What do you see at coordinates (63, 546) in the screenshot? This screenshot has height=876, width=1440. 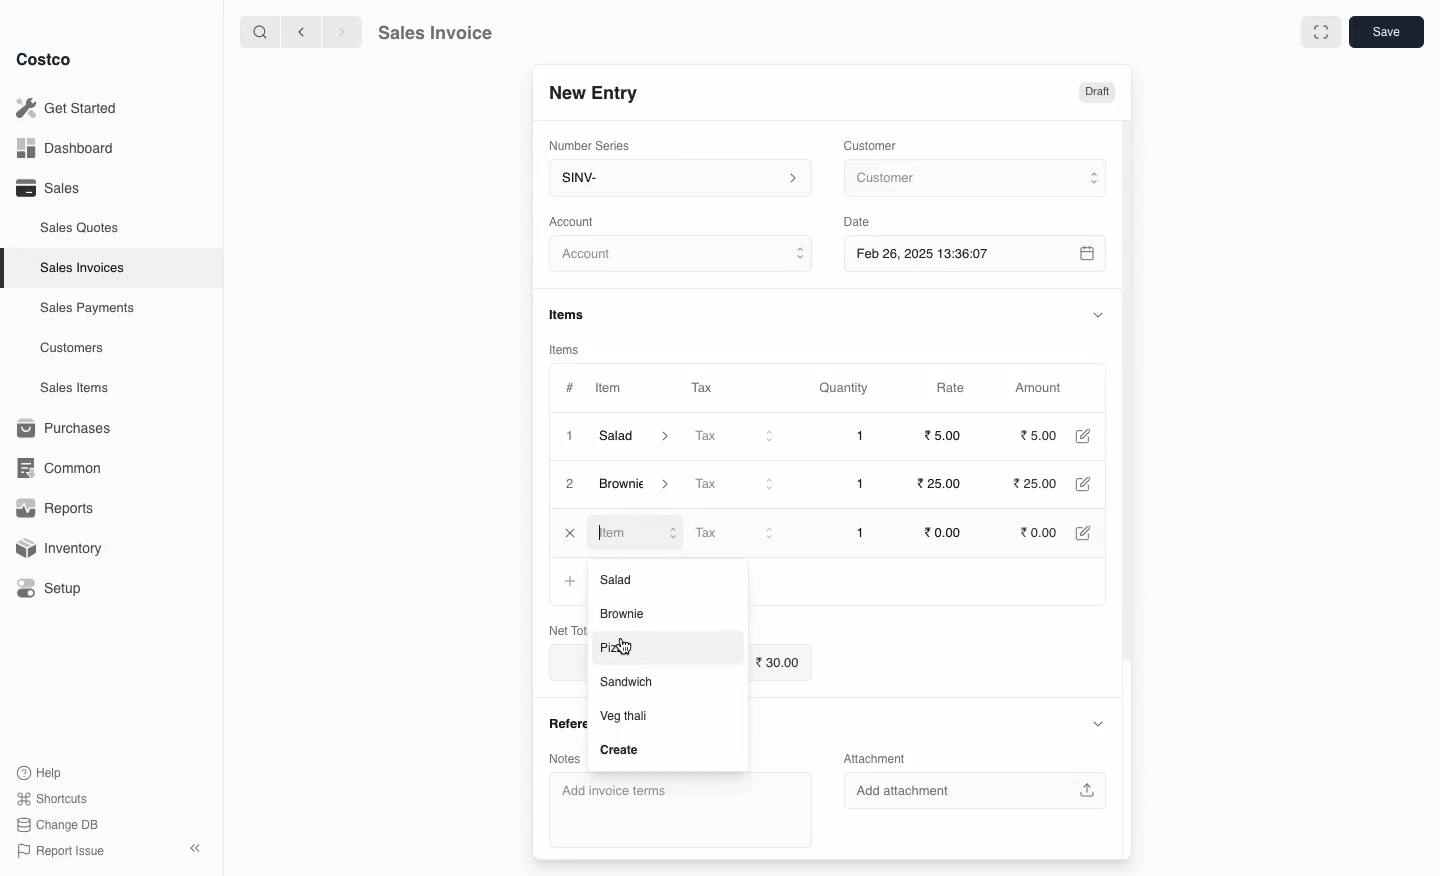 I see `Inventory` at bounding box center [63, 546].